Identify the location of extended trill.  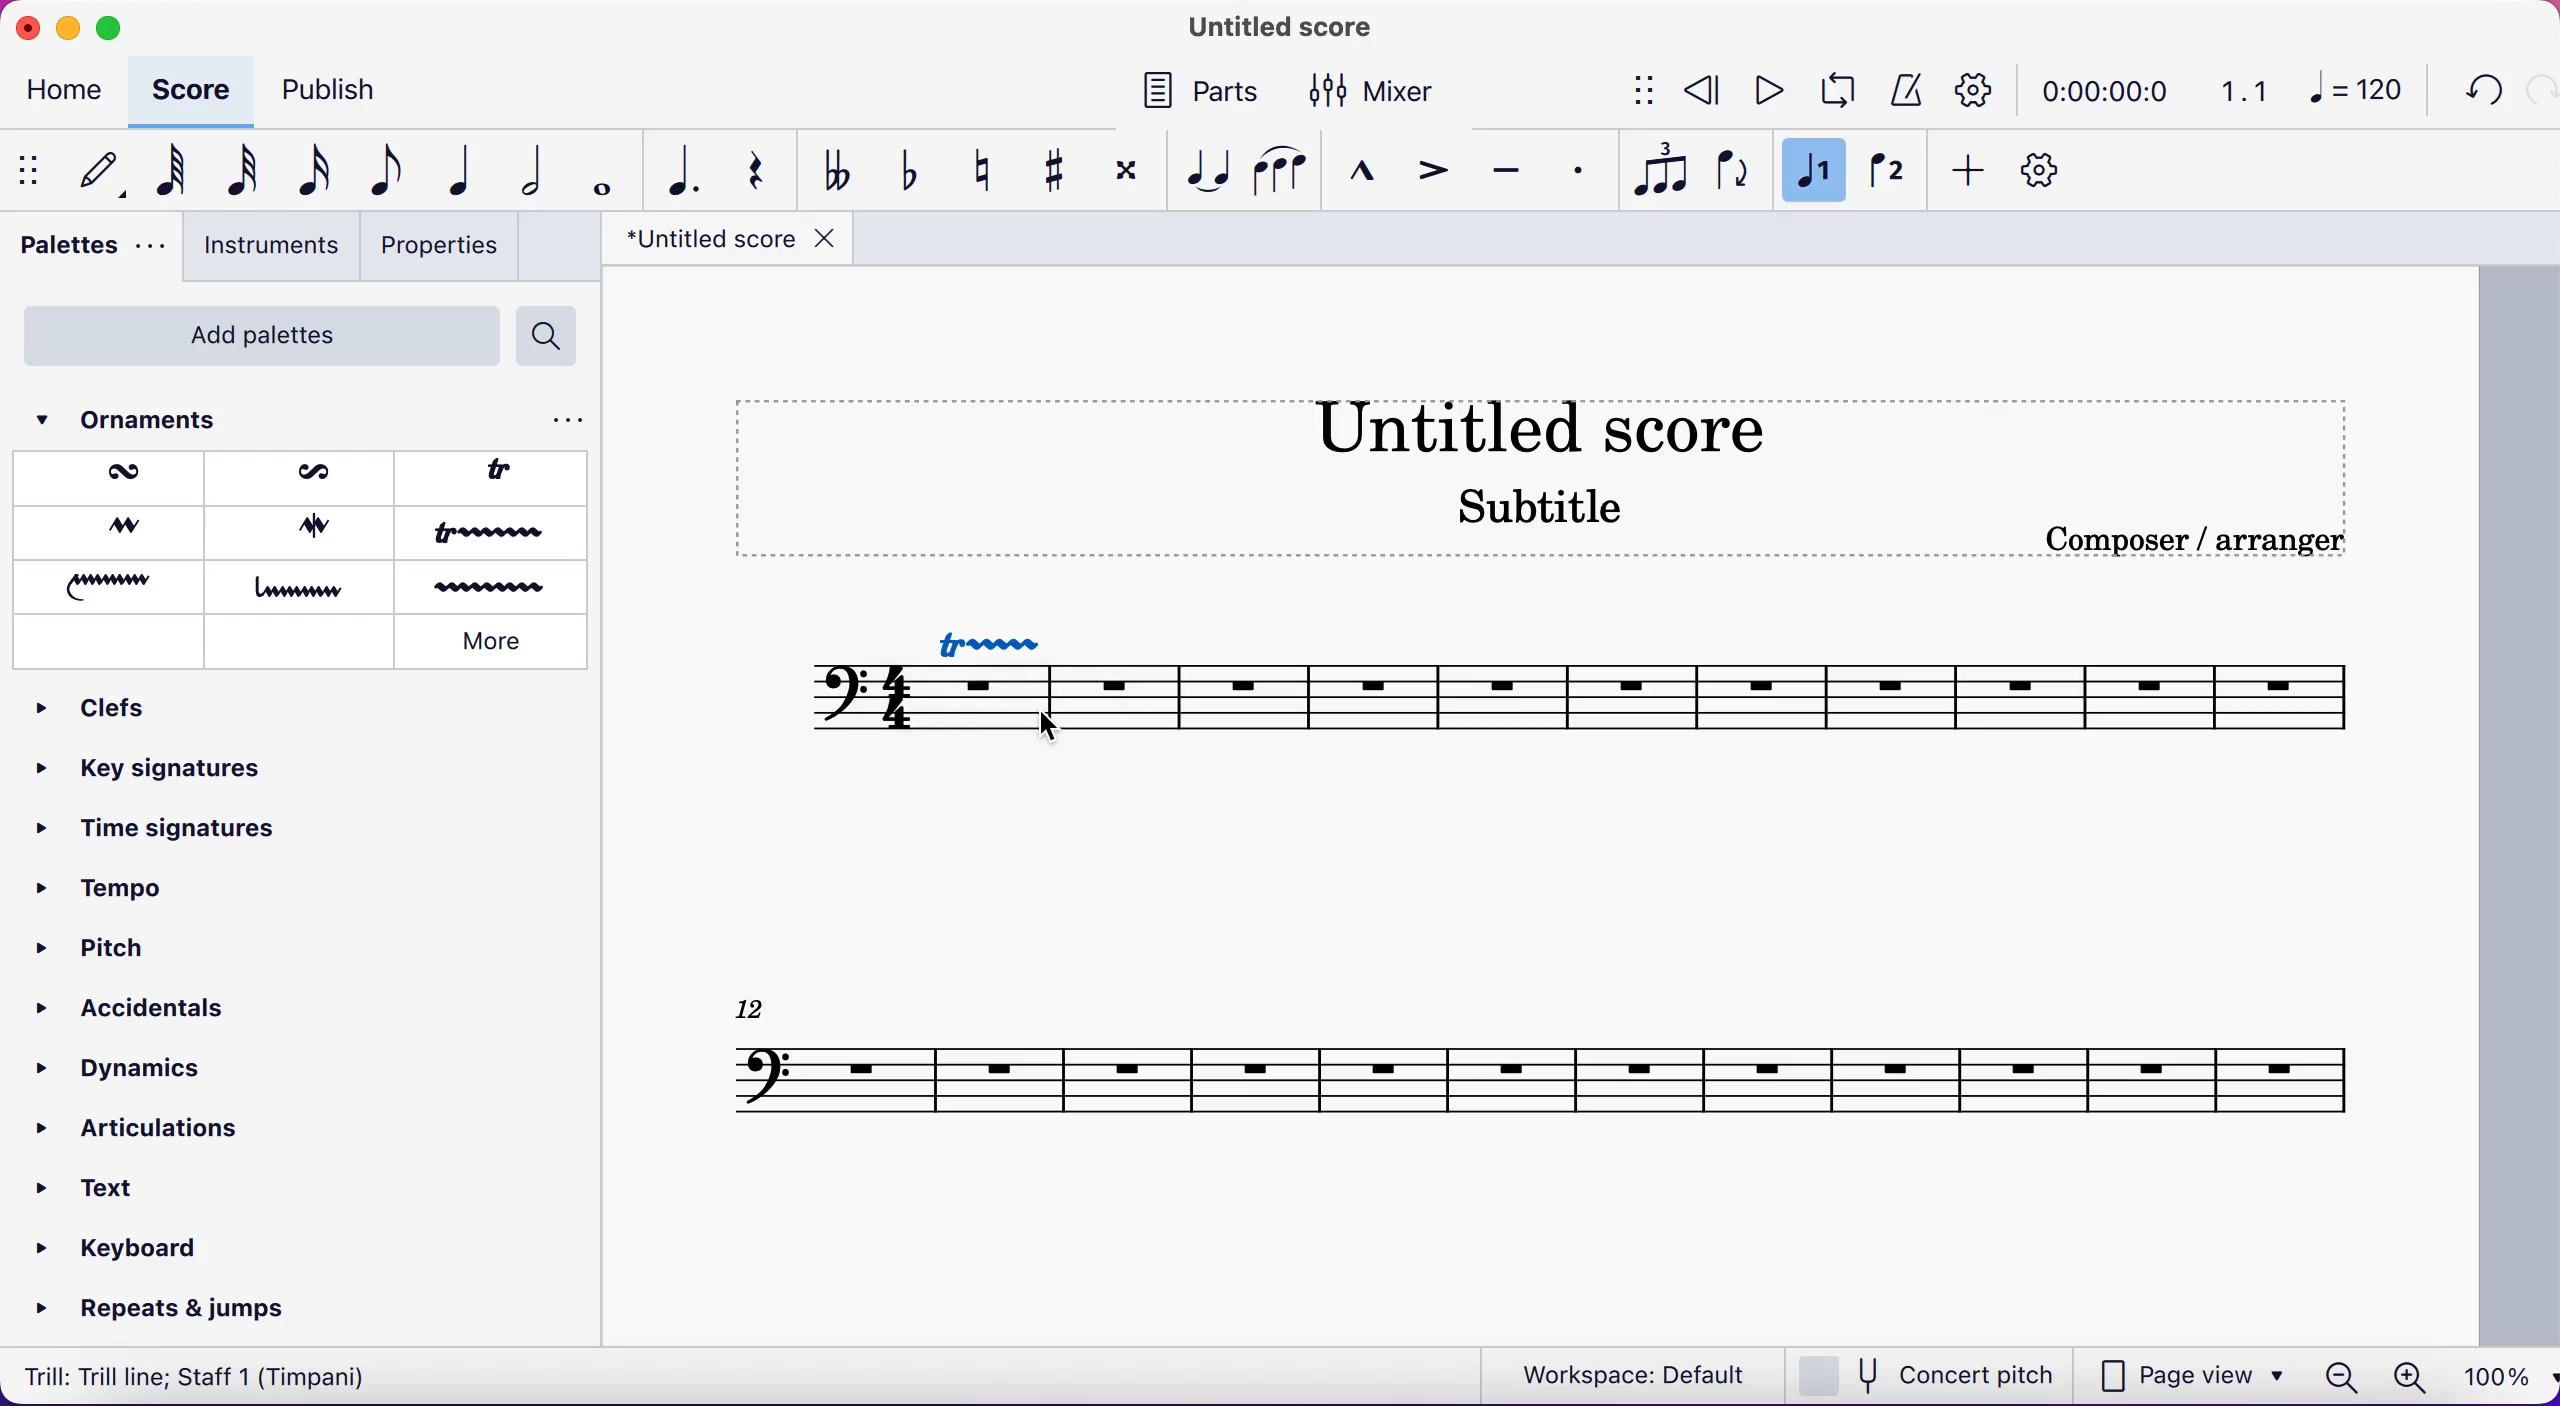
(495, 535).